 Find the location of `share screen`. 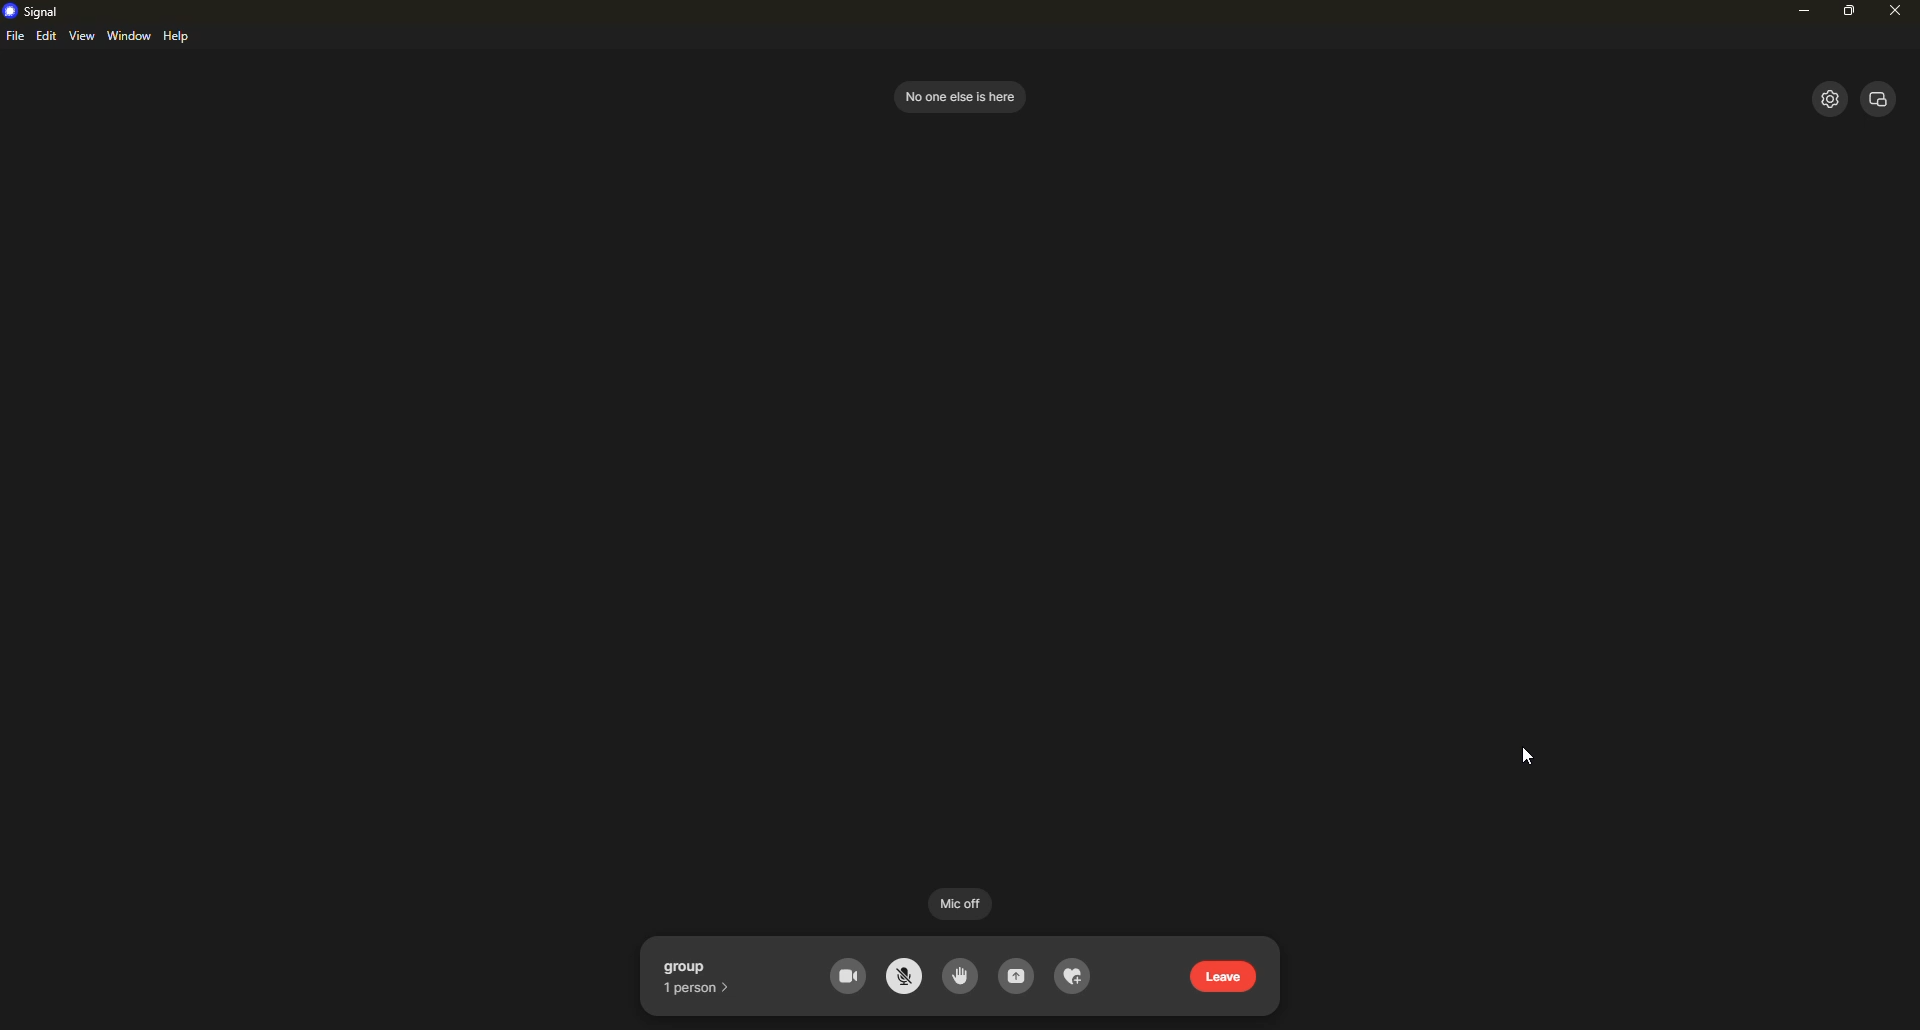

share screen is located at coordinates (1017, 978).